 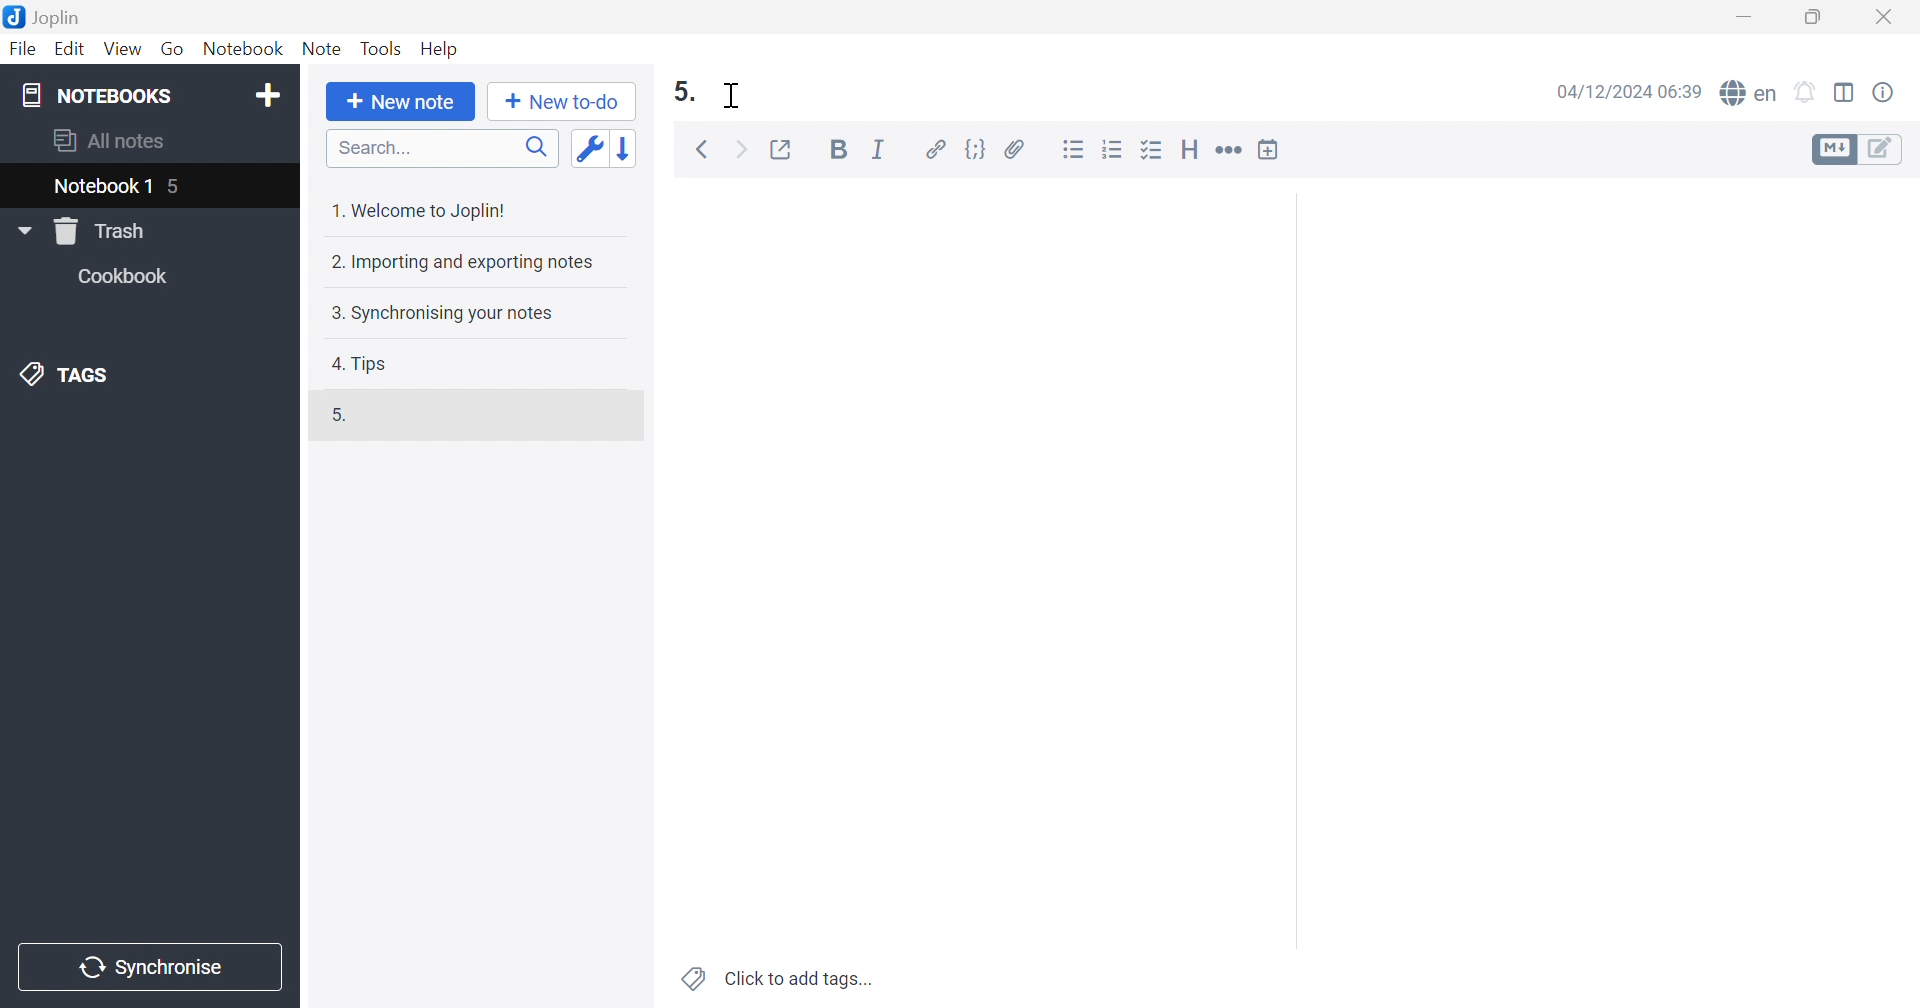 What do you see at coordinates (25, 49) in the screenshot?
I see `File` at bounding box center [25, 49].